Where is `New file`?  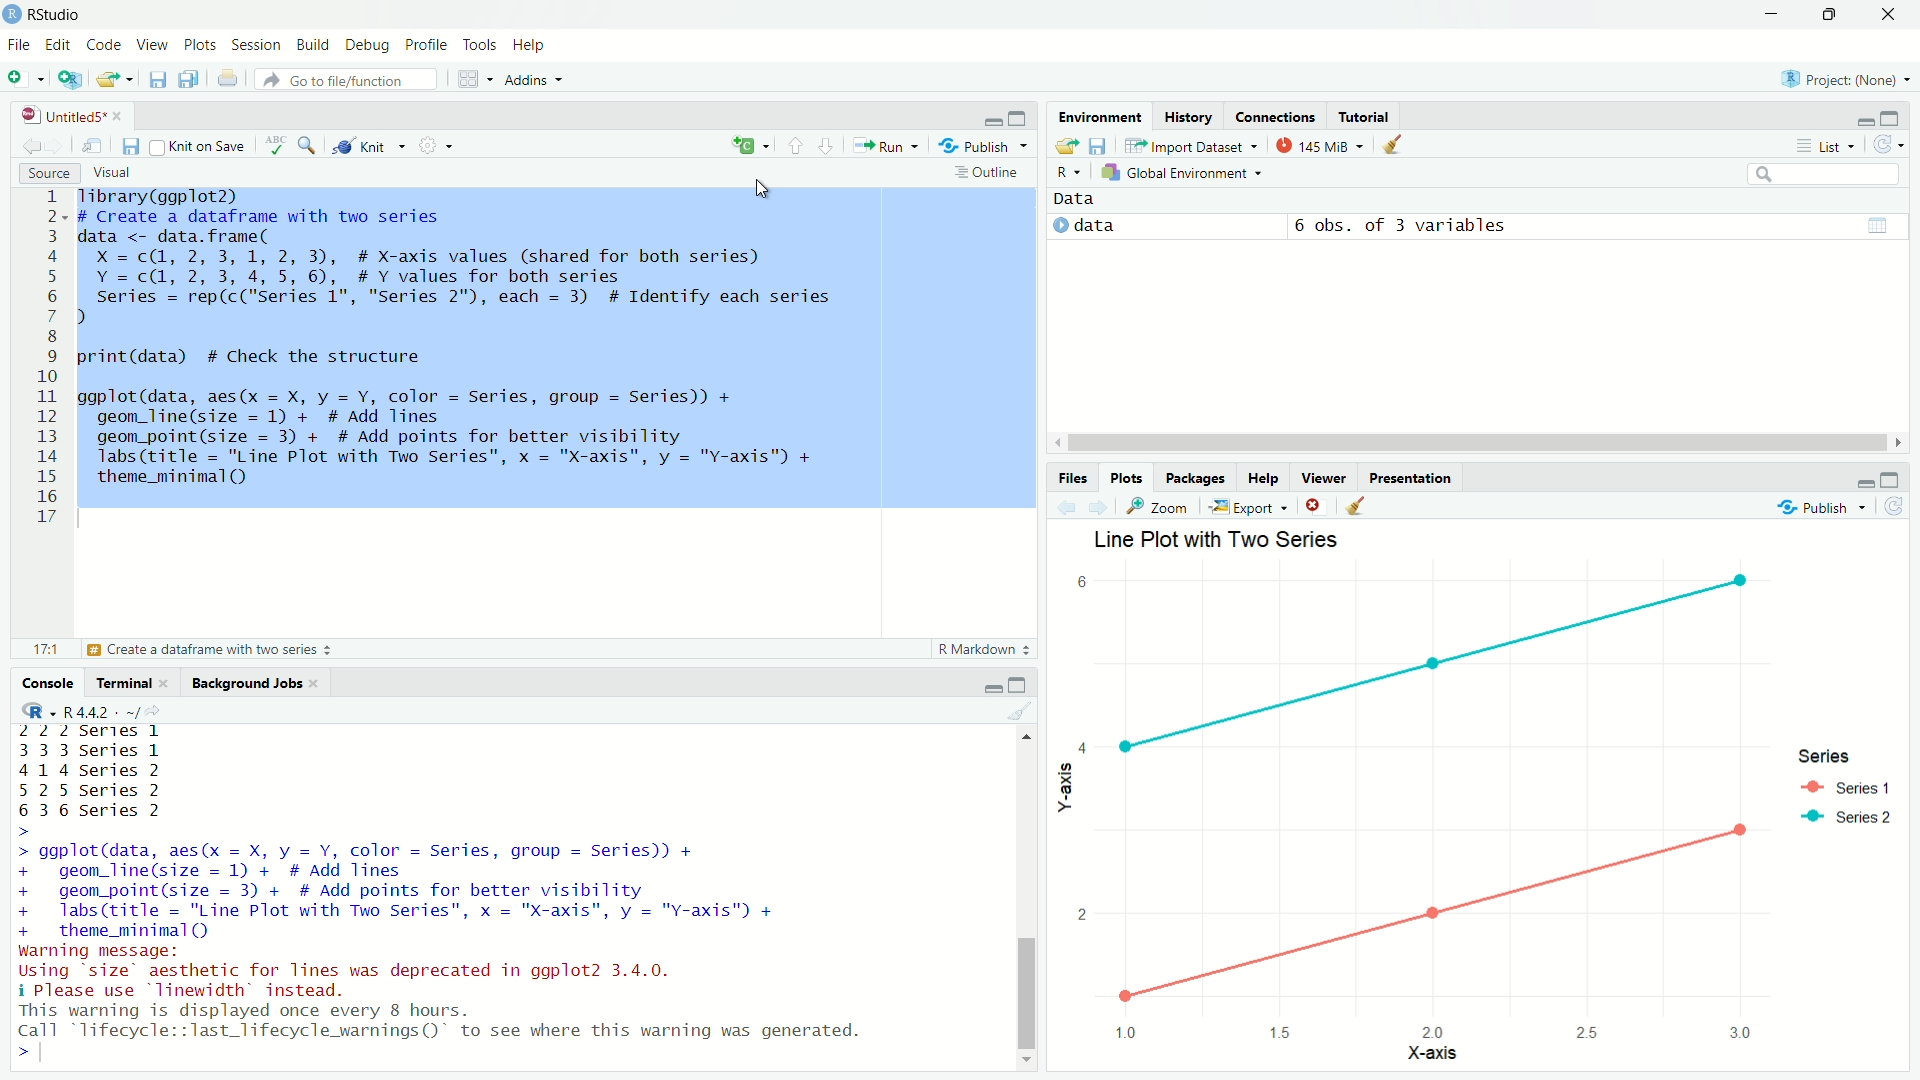
New file is located at coordinates (23, 78).